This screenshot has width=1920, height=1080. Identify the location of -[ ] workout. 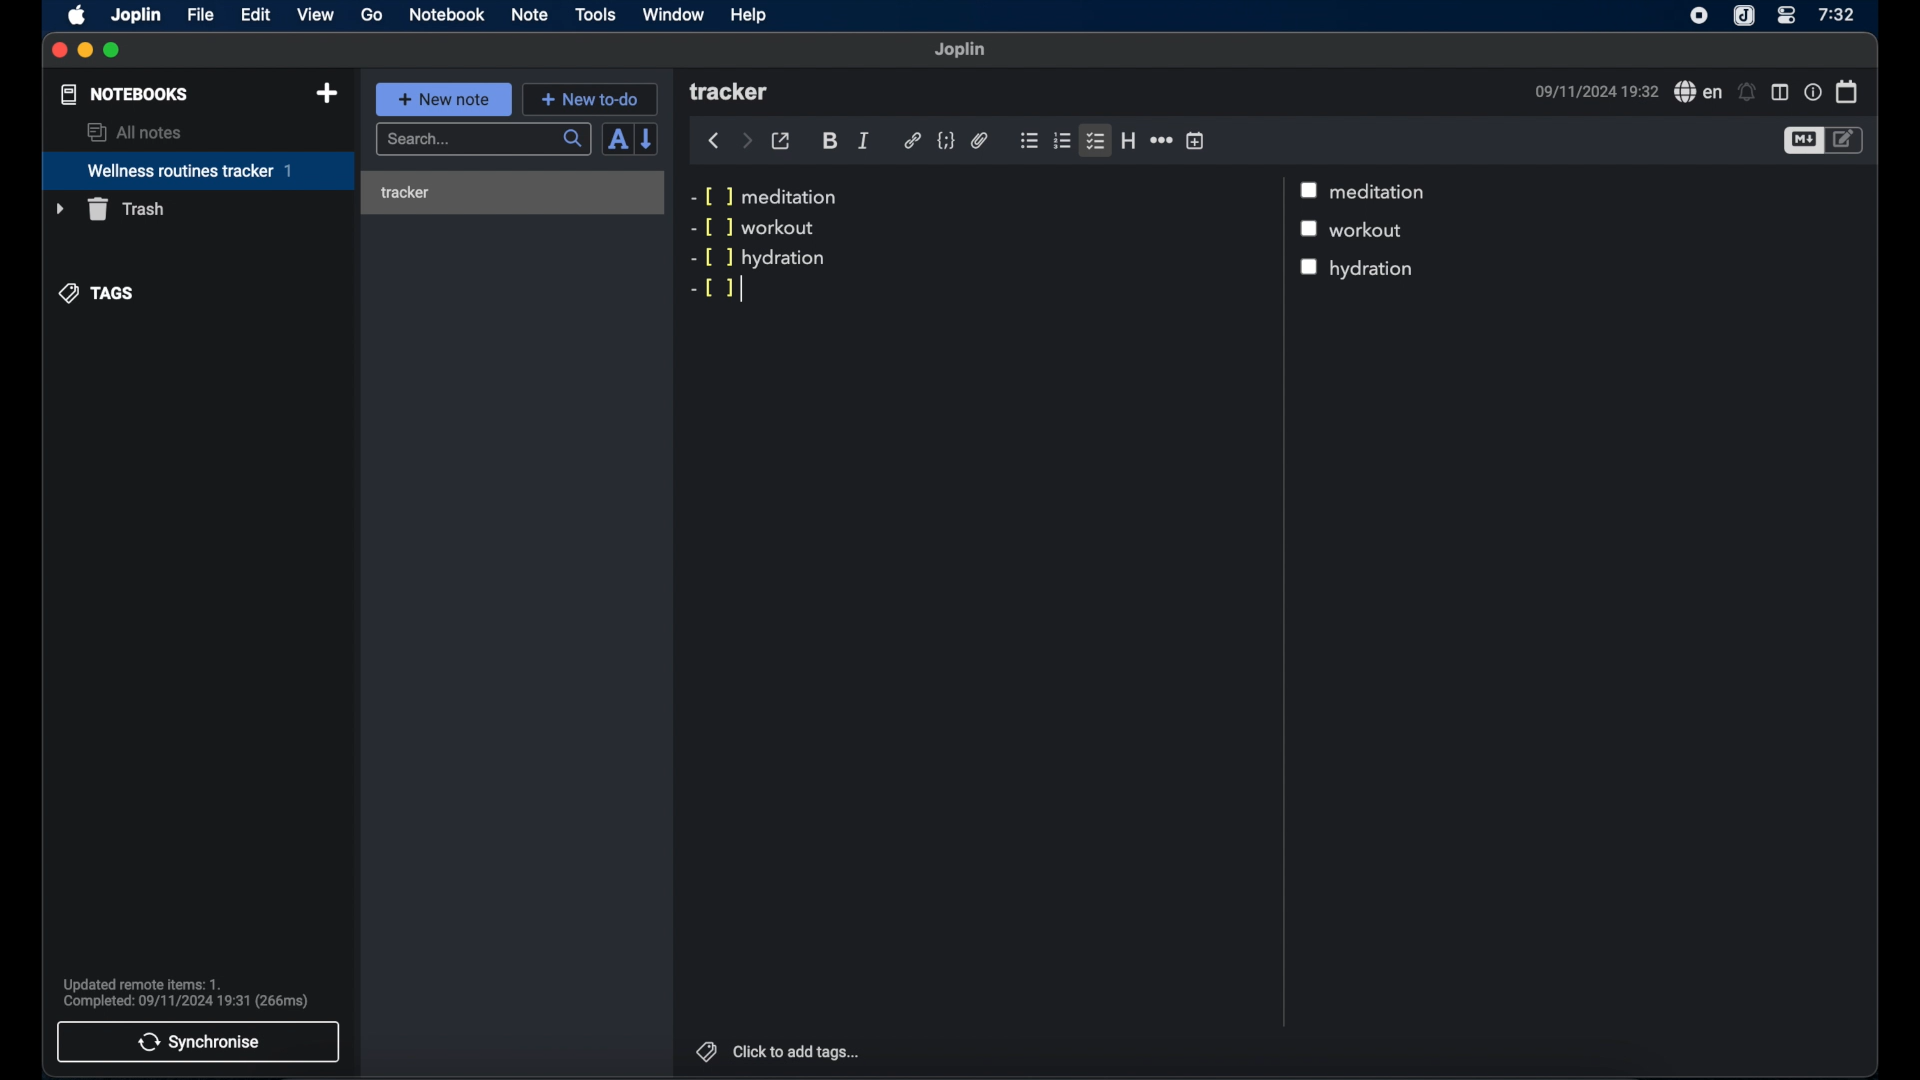
(753, 229).